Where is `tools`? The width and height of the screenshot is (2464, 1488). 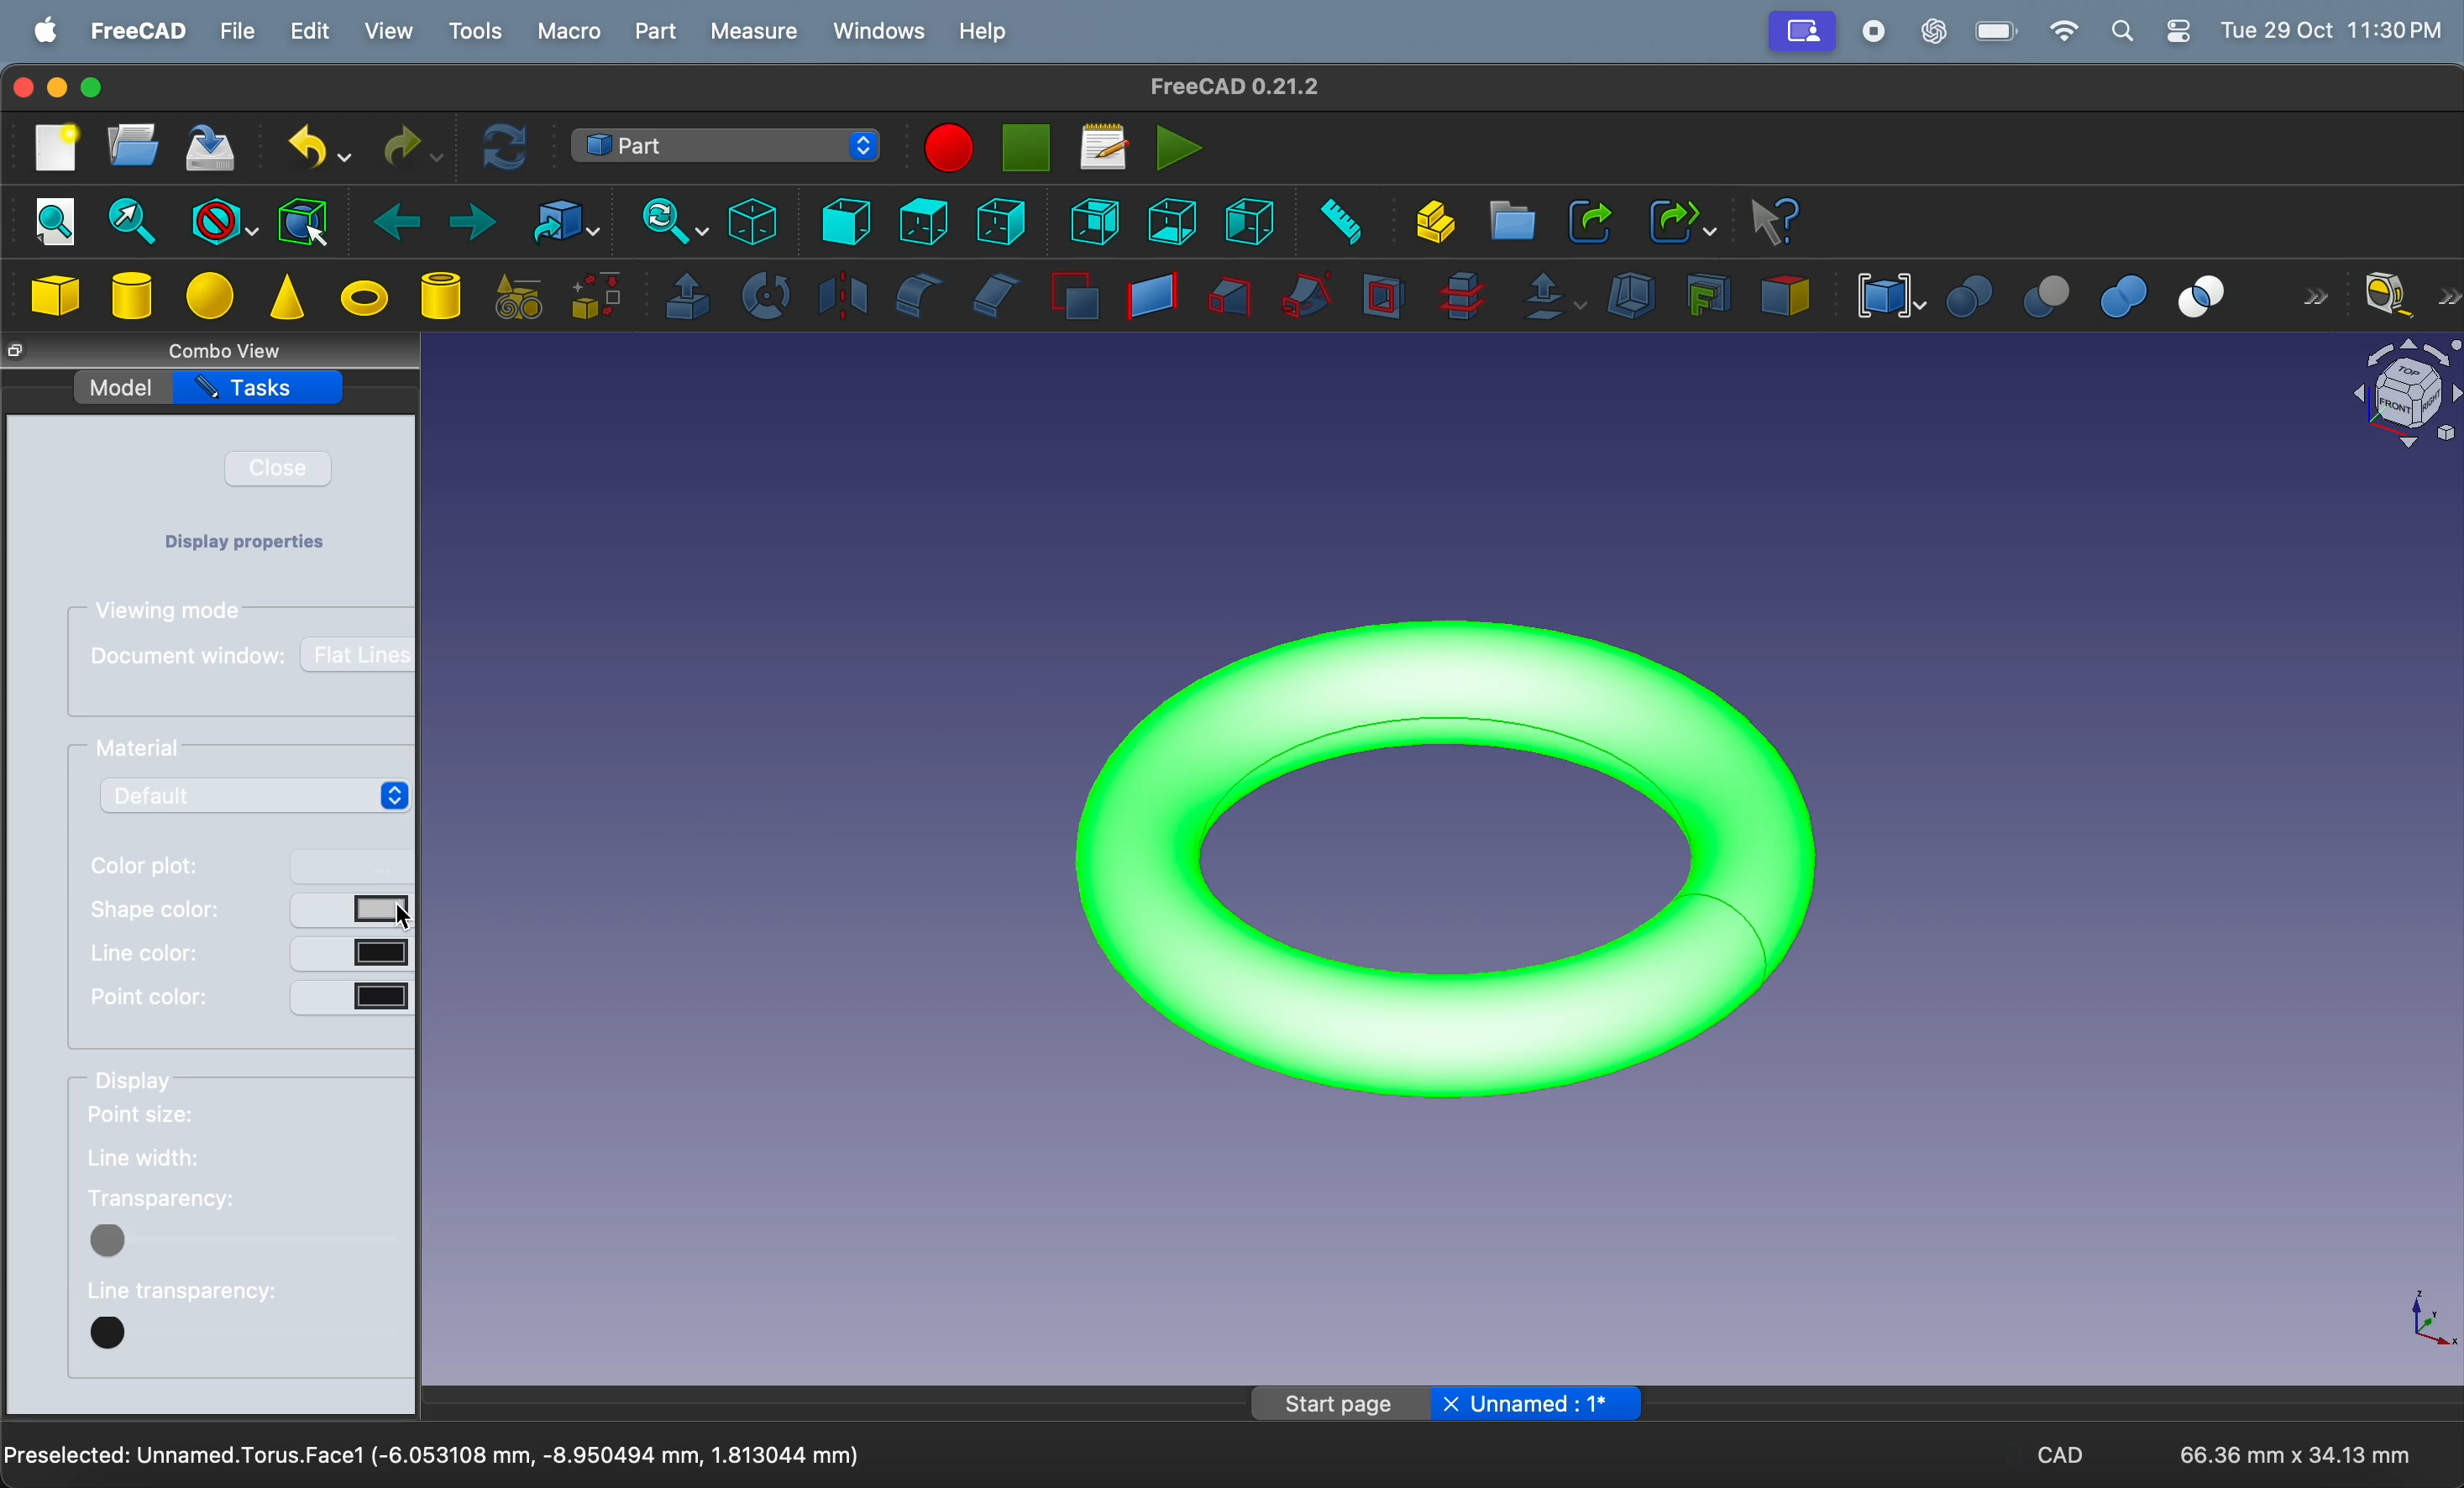
tools is located at coordinates (472, 32).